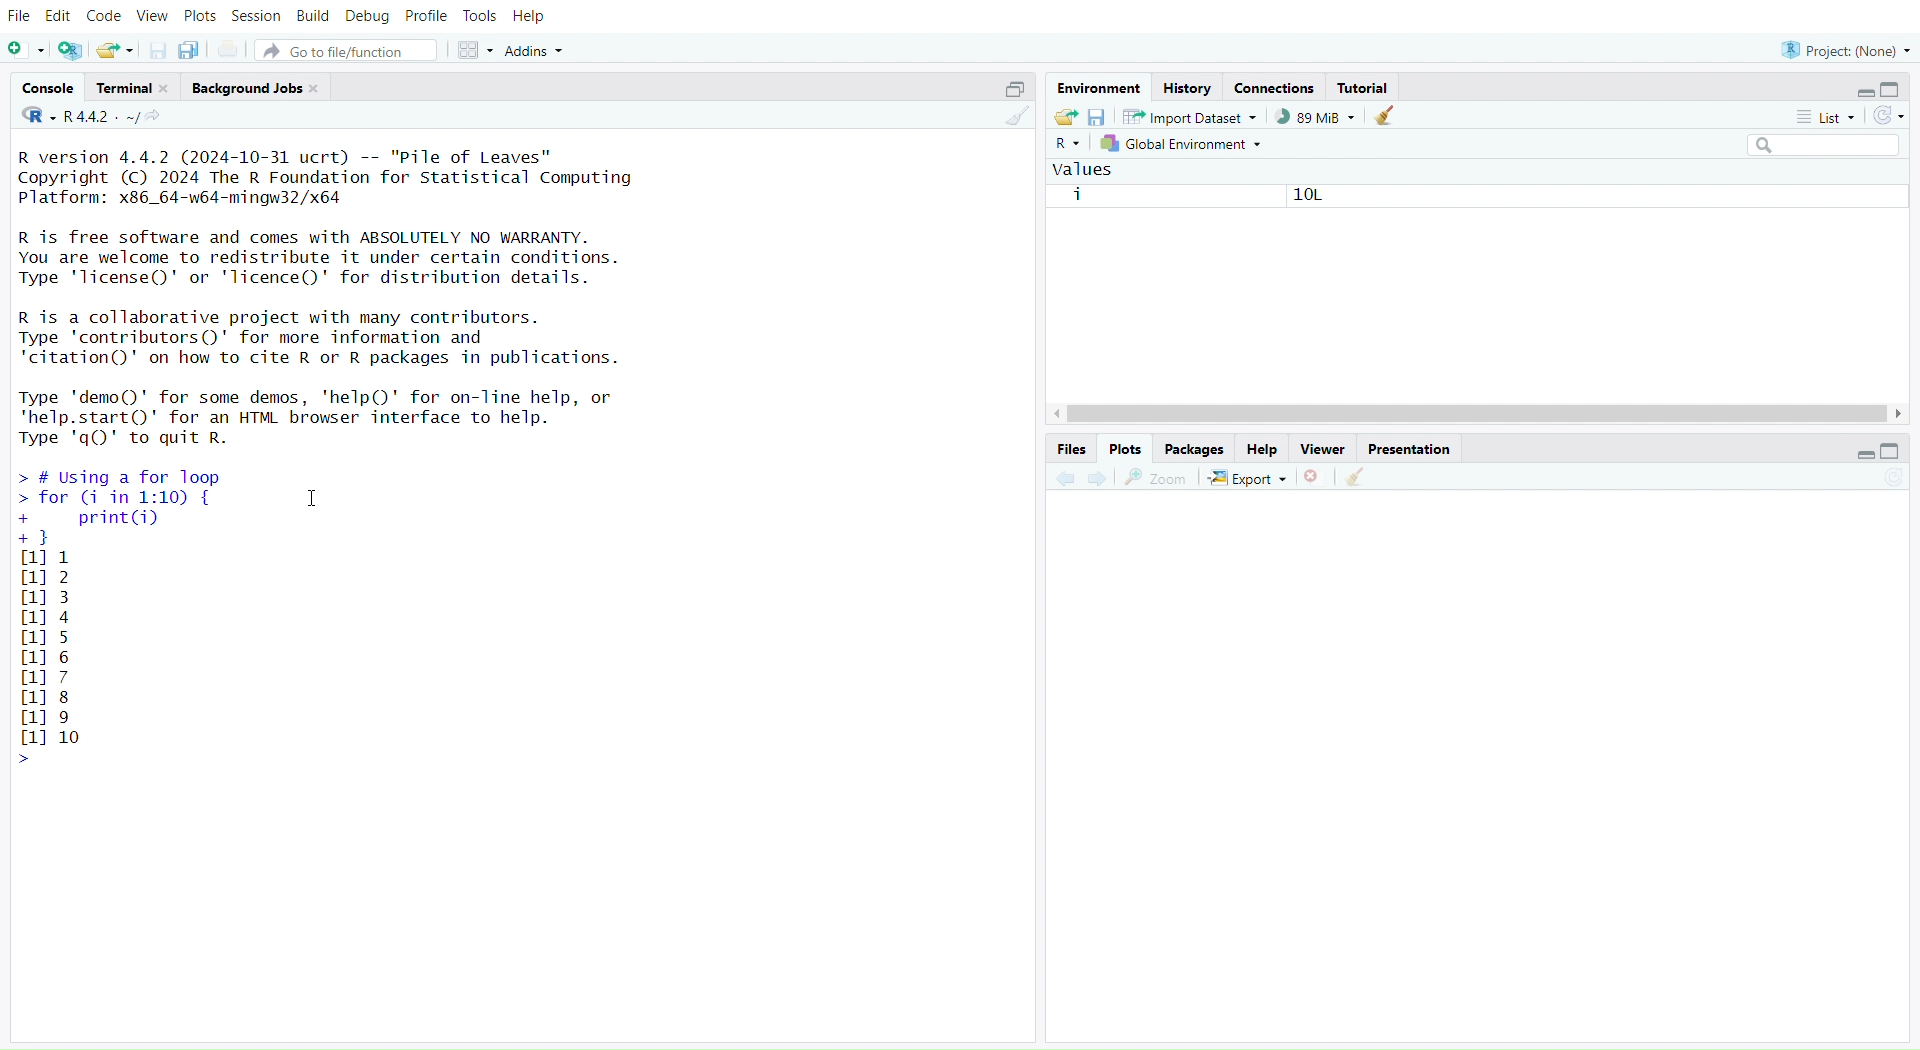 Image resolution: width=1920 pixels, height=1050 pixels. Describe the element at coordinates (1013, 89) in the screenshot. I see `collapse` at that location.